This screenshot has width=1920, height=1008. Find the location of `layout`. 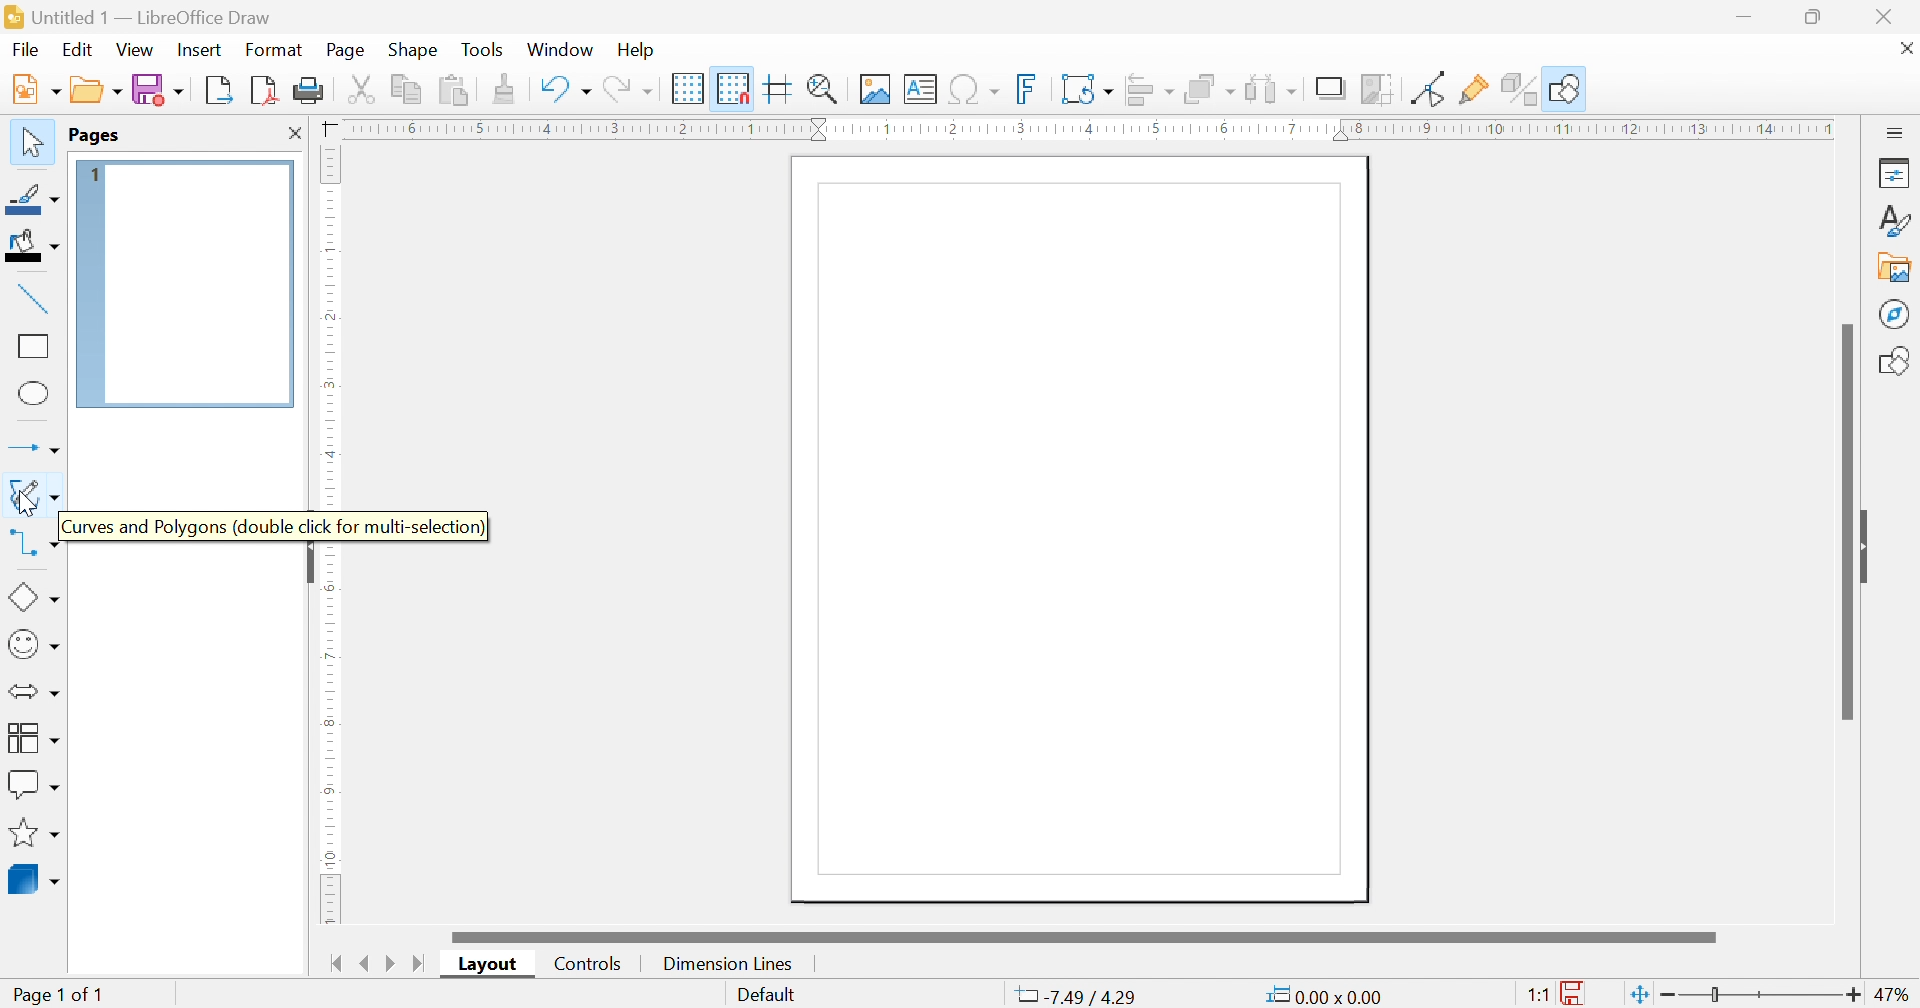

layout is located at coordinates (491, 963).